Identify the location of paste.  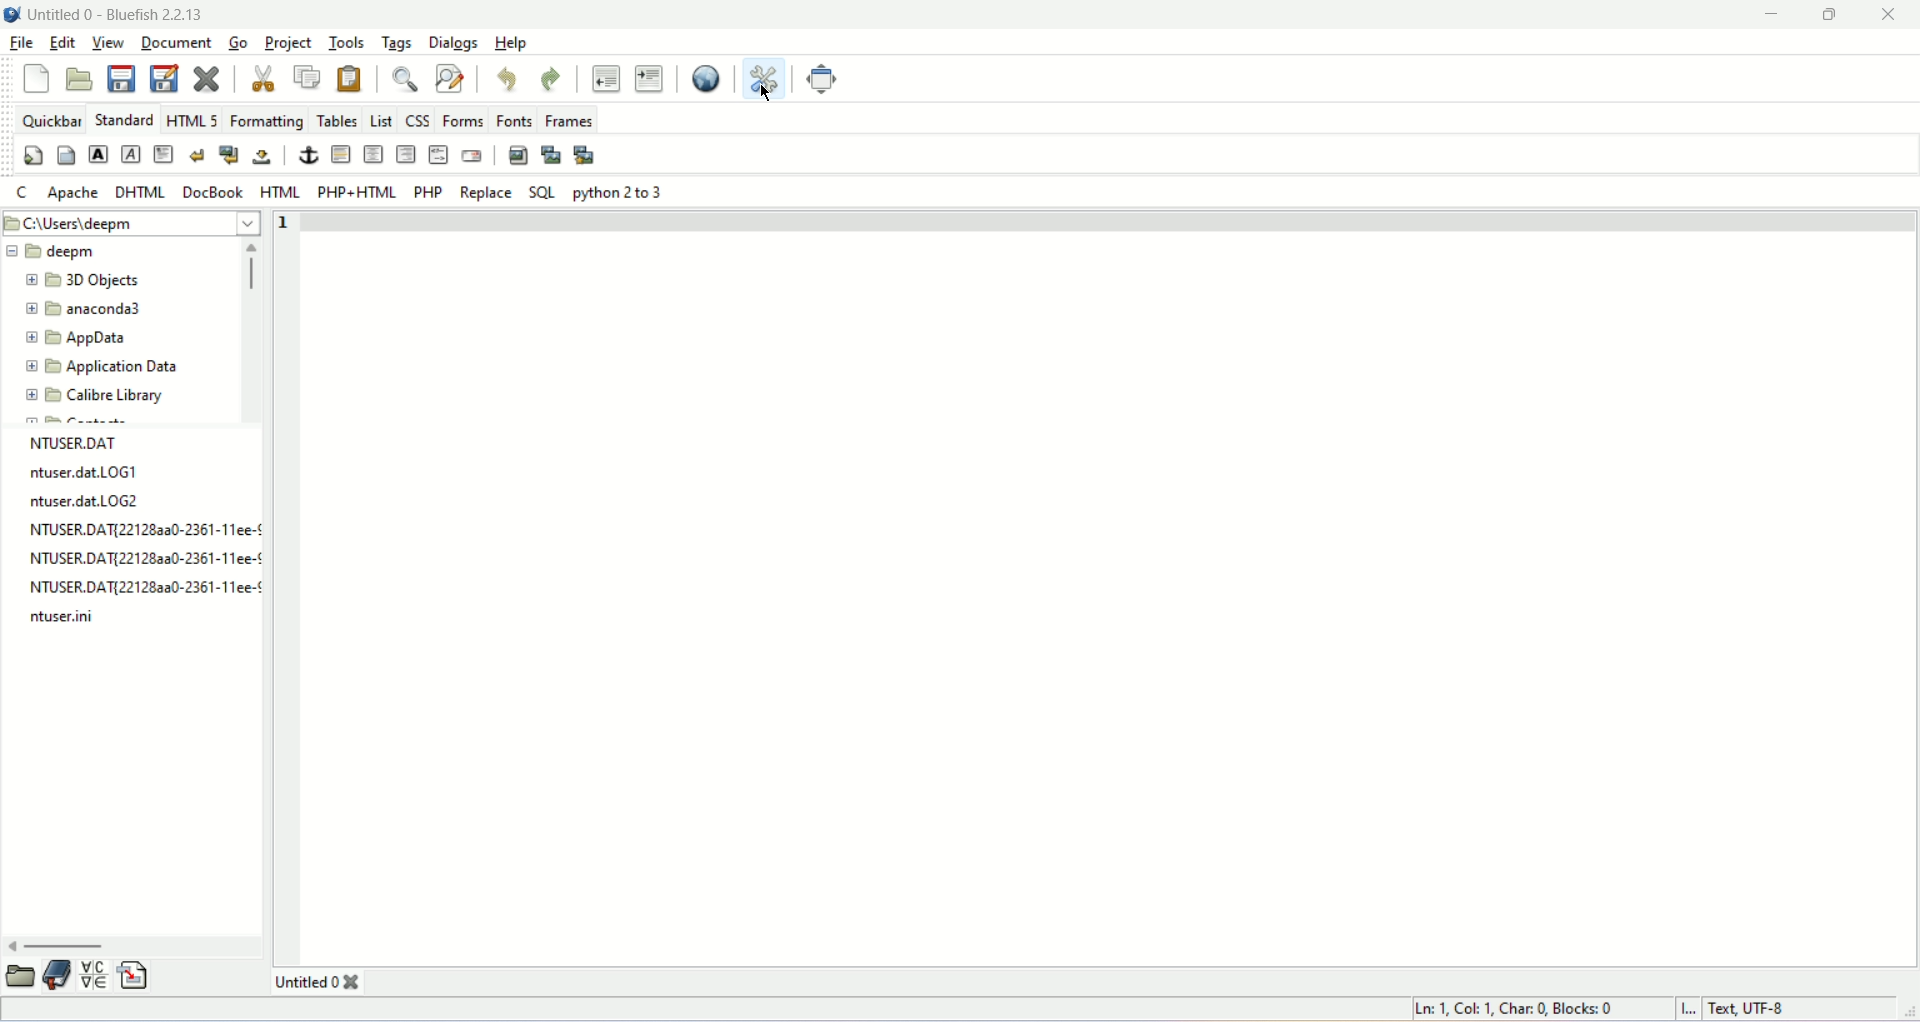
(353, 77).